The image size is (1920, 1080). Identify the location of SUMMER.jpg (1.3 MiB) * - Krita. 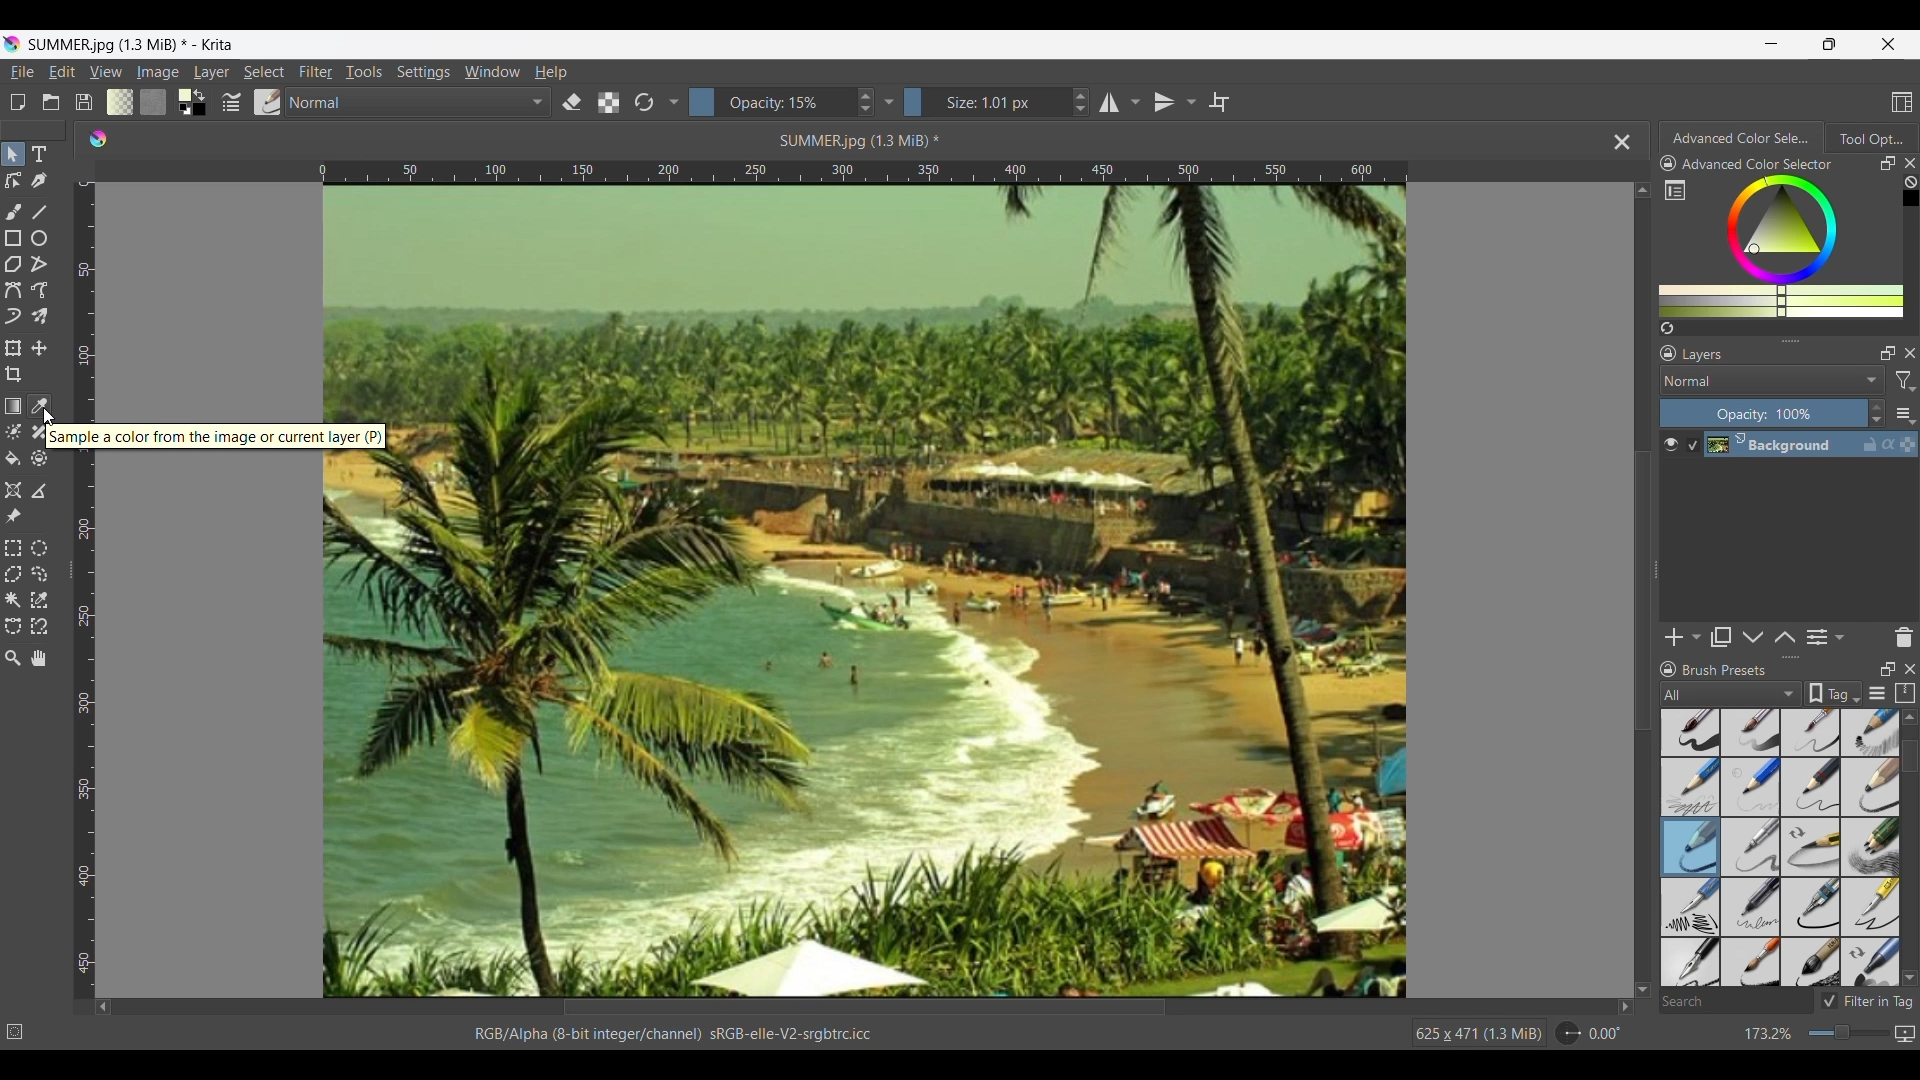
(132, 44).